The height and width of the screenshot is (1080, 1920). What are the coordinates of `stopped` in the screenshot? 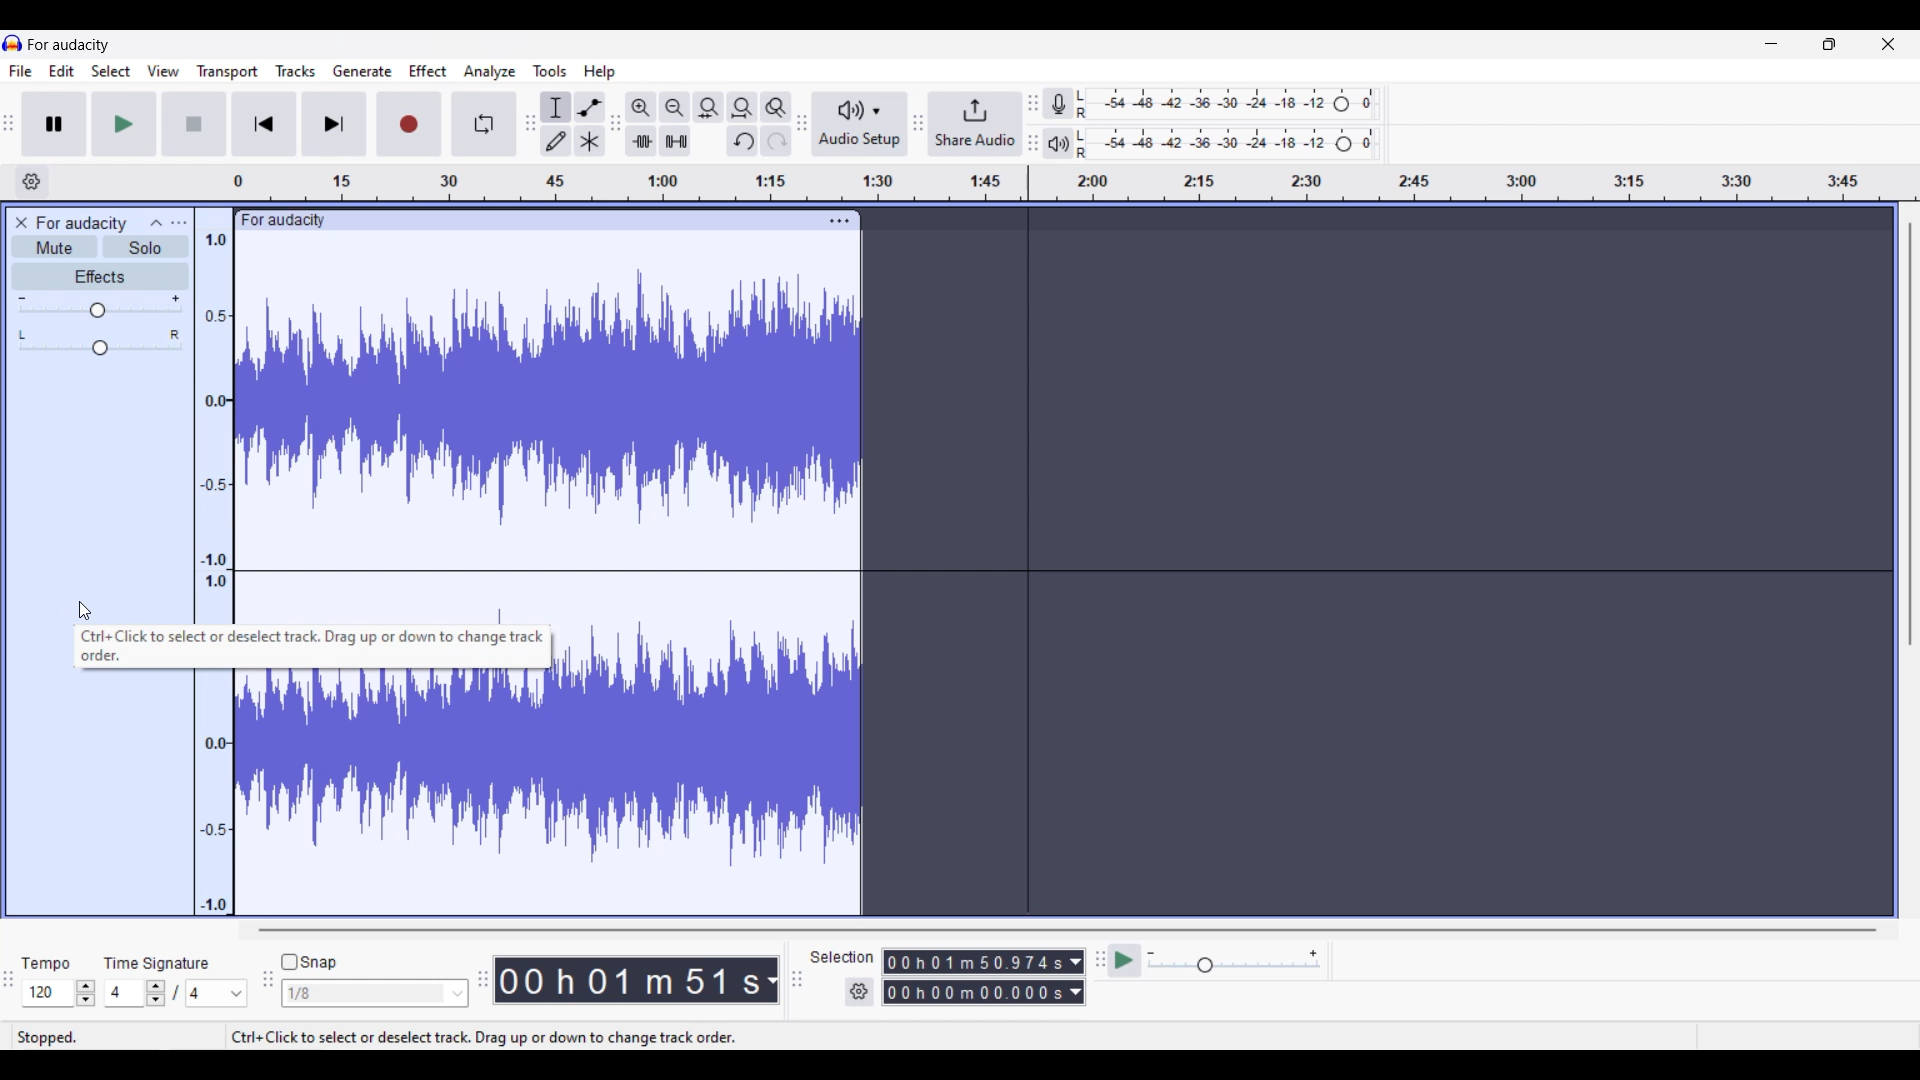 It's located at (49, 1037).